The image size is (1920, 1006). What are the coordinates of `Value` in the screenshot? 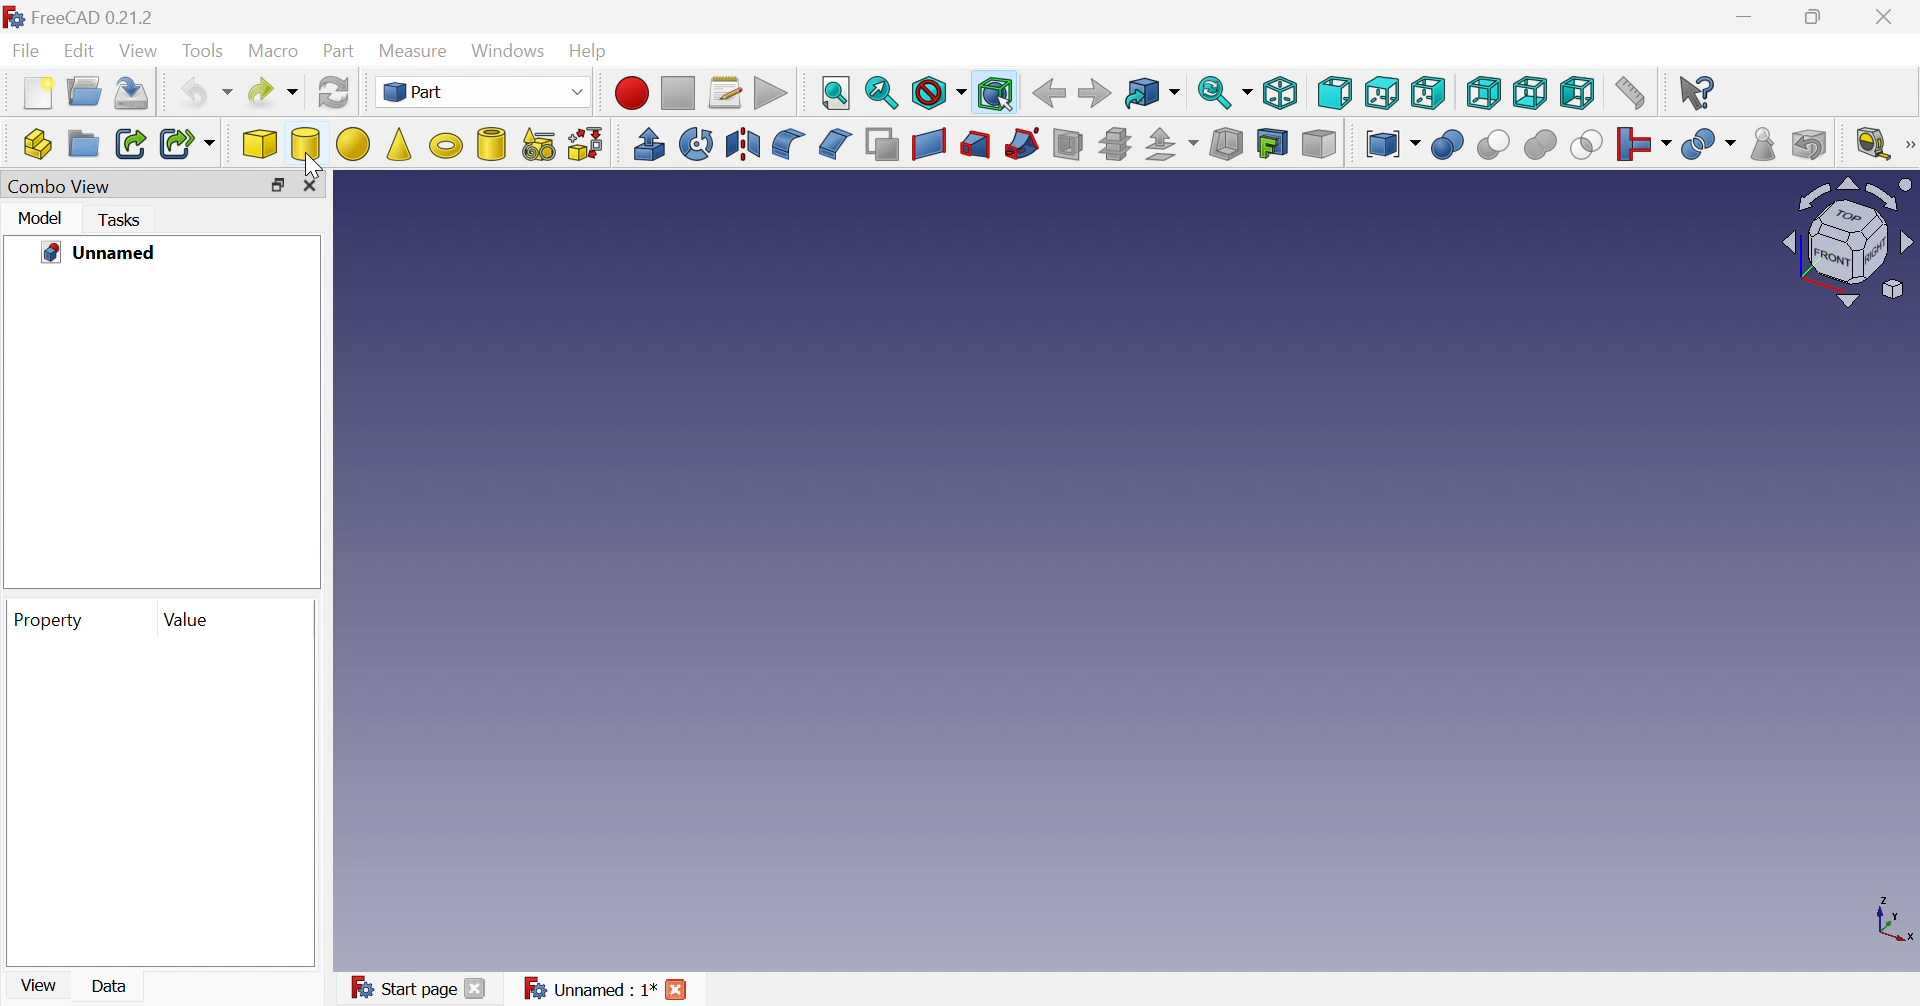 It's located at (189, 621).